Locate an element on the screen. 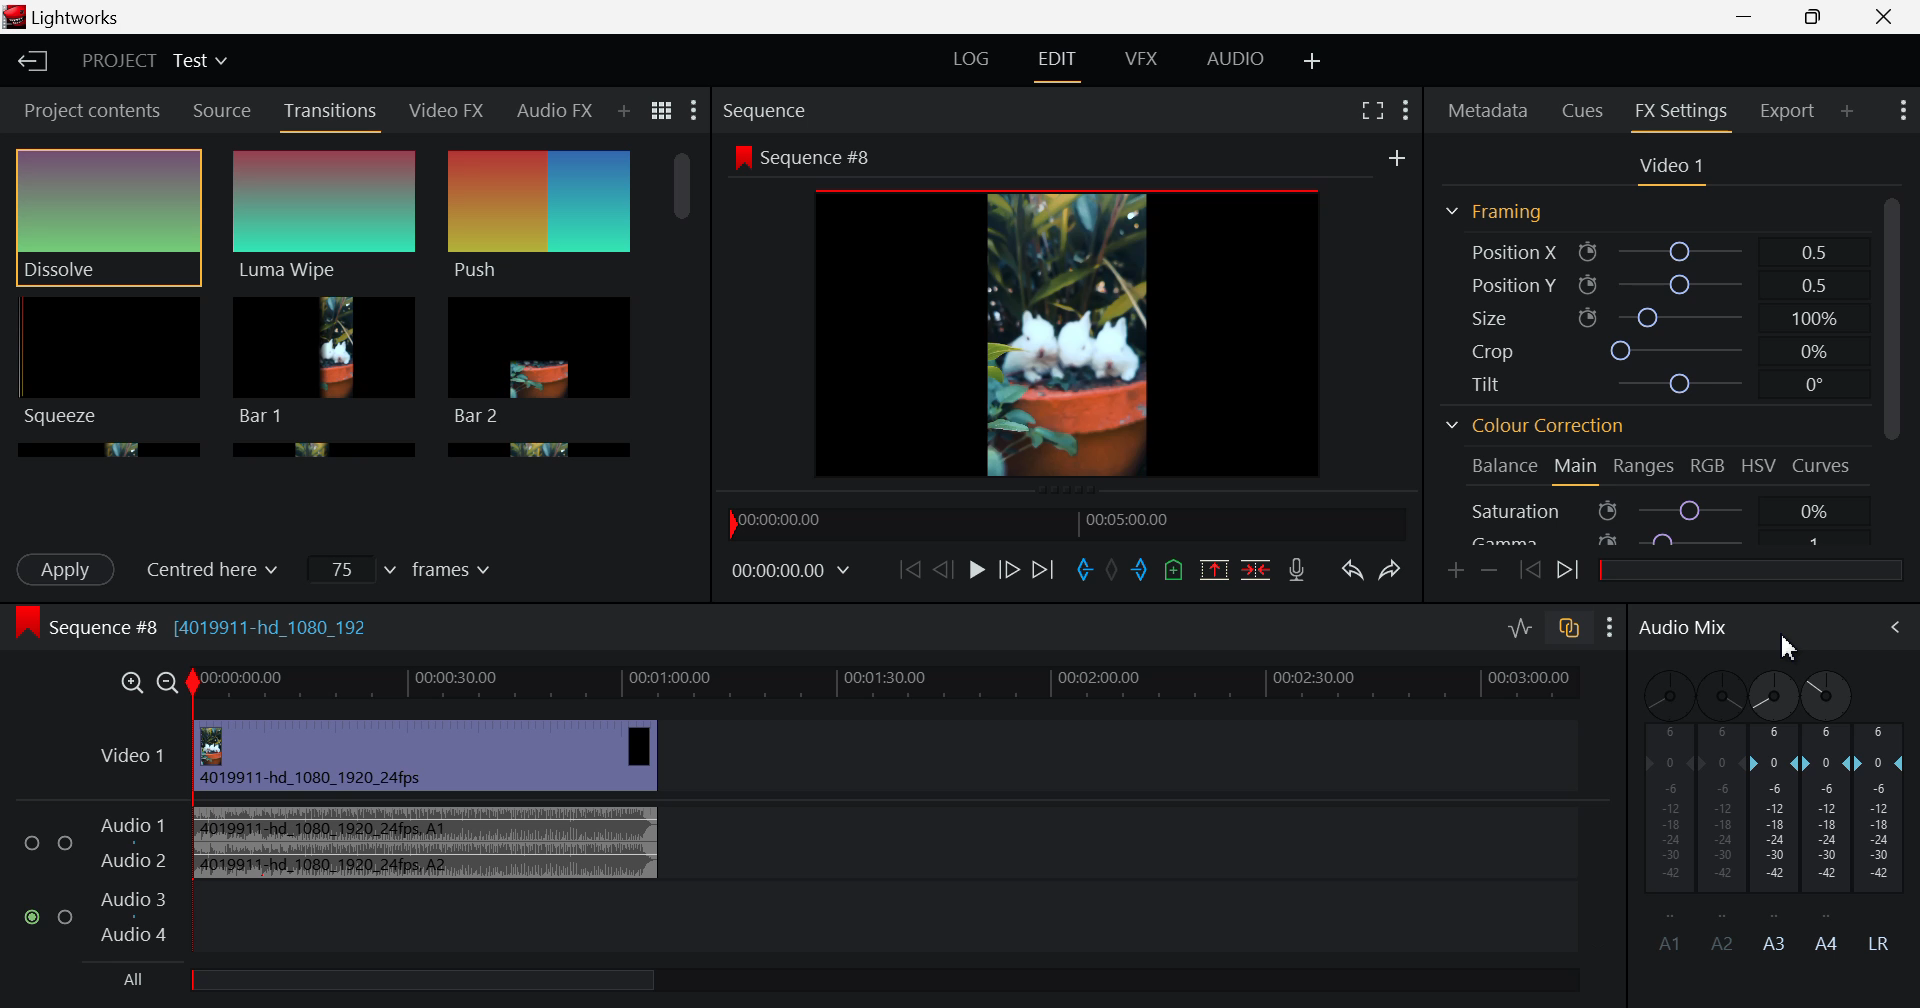 This screenshot has height=1008, width=1920. Gamma is located at coordinates (1657, 540).